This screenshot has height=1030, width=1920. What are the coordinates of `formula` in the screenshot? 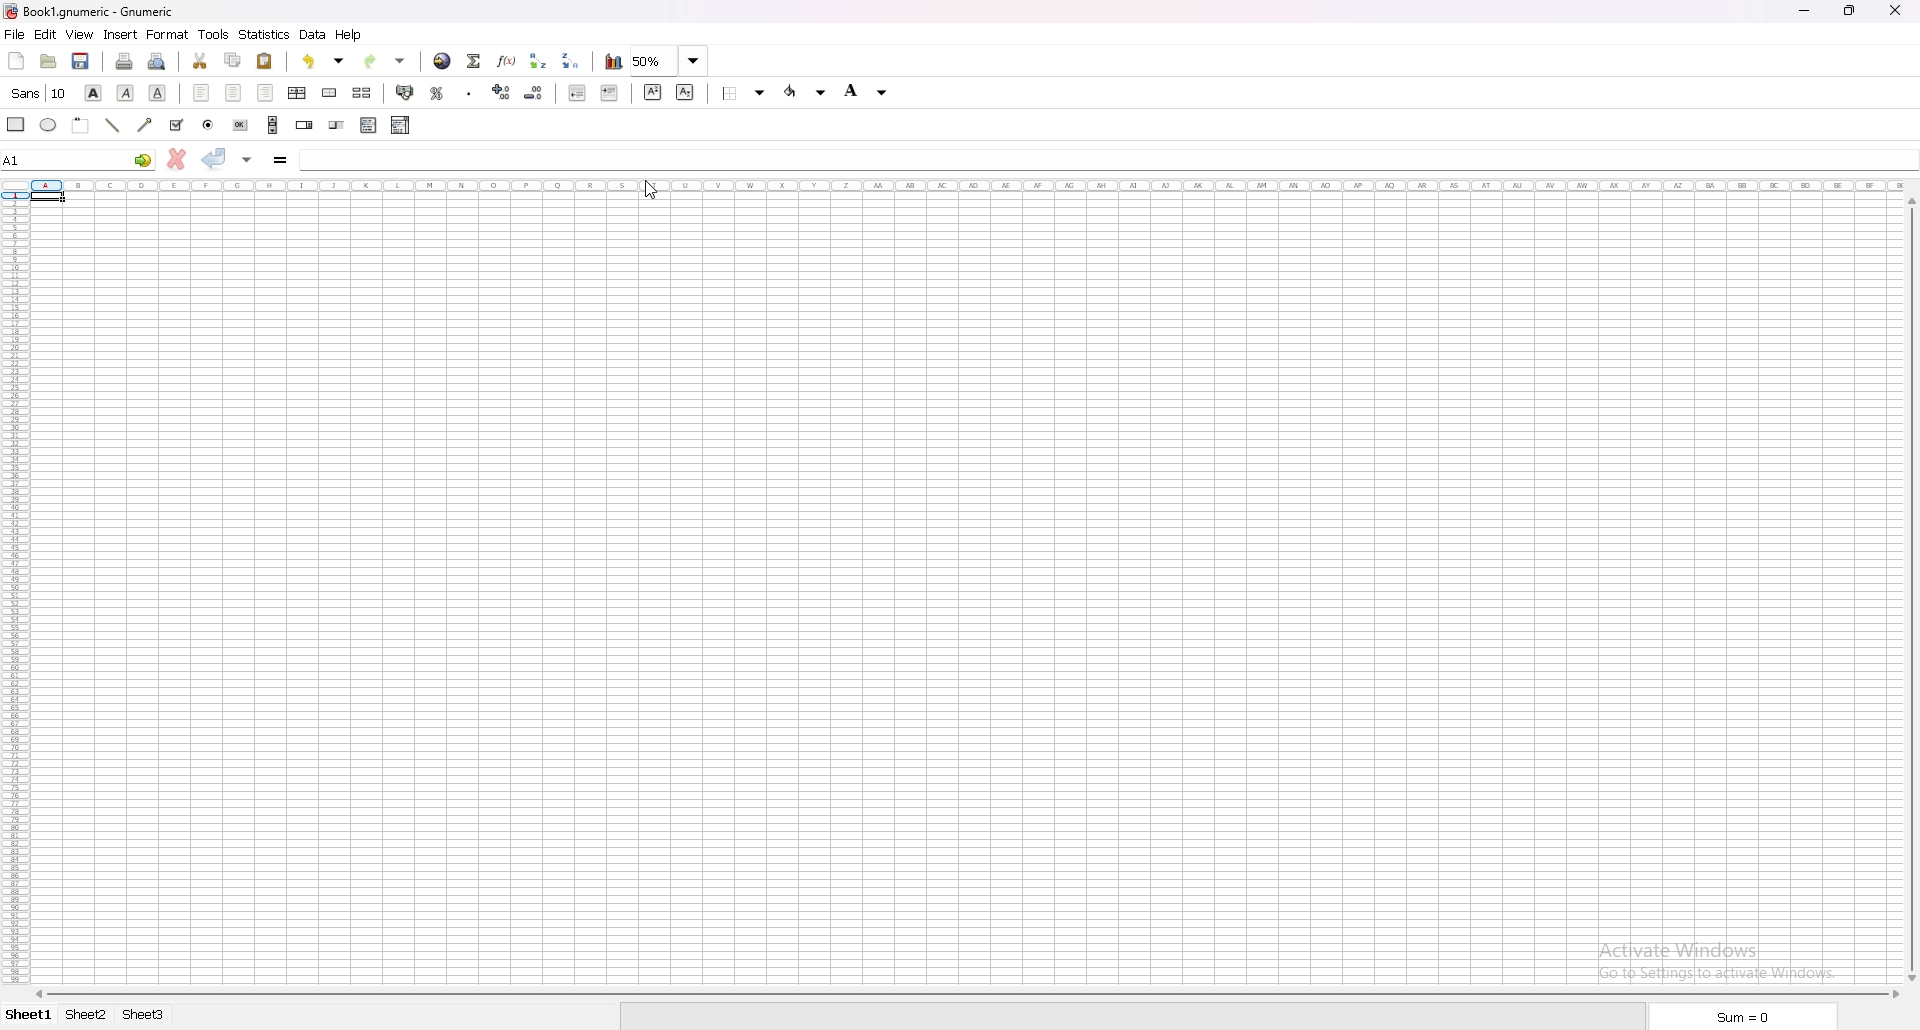 It's located at (280, 159).